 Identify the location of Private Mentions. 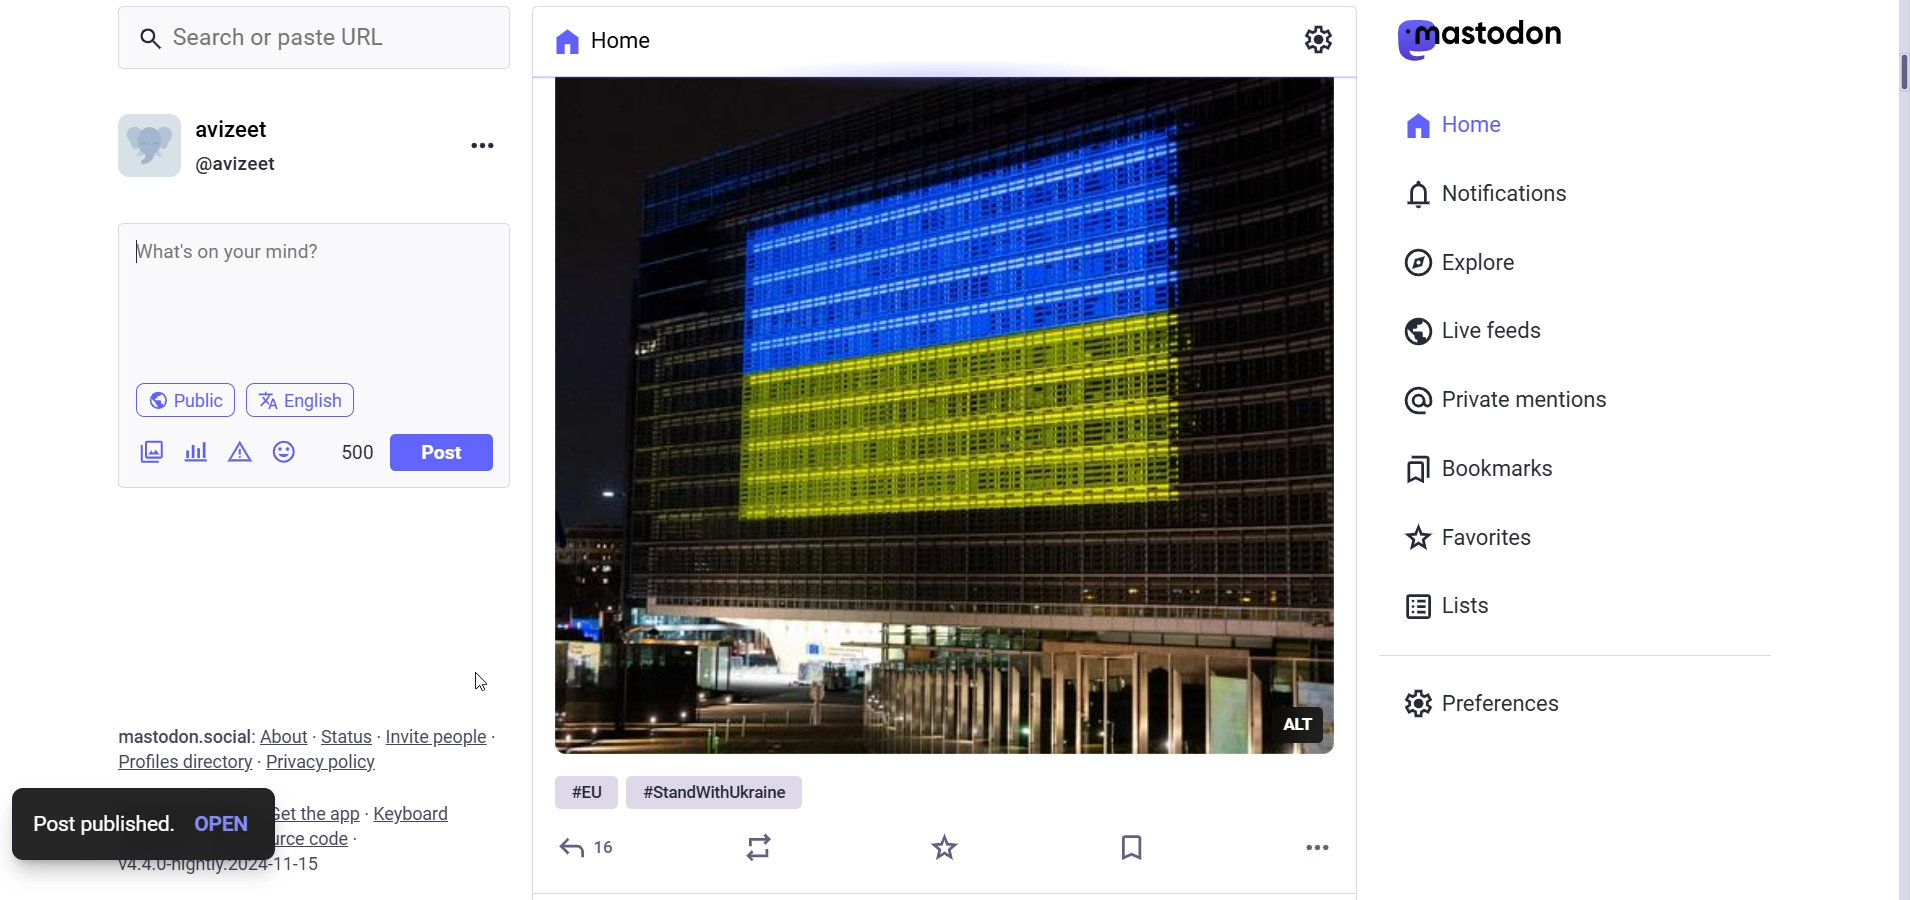
(1514, 399).